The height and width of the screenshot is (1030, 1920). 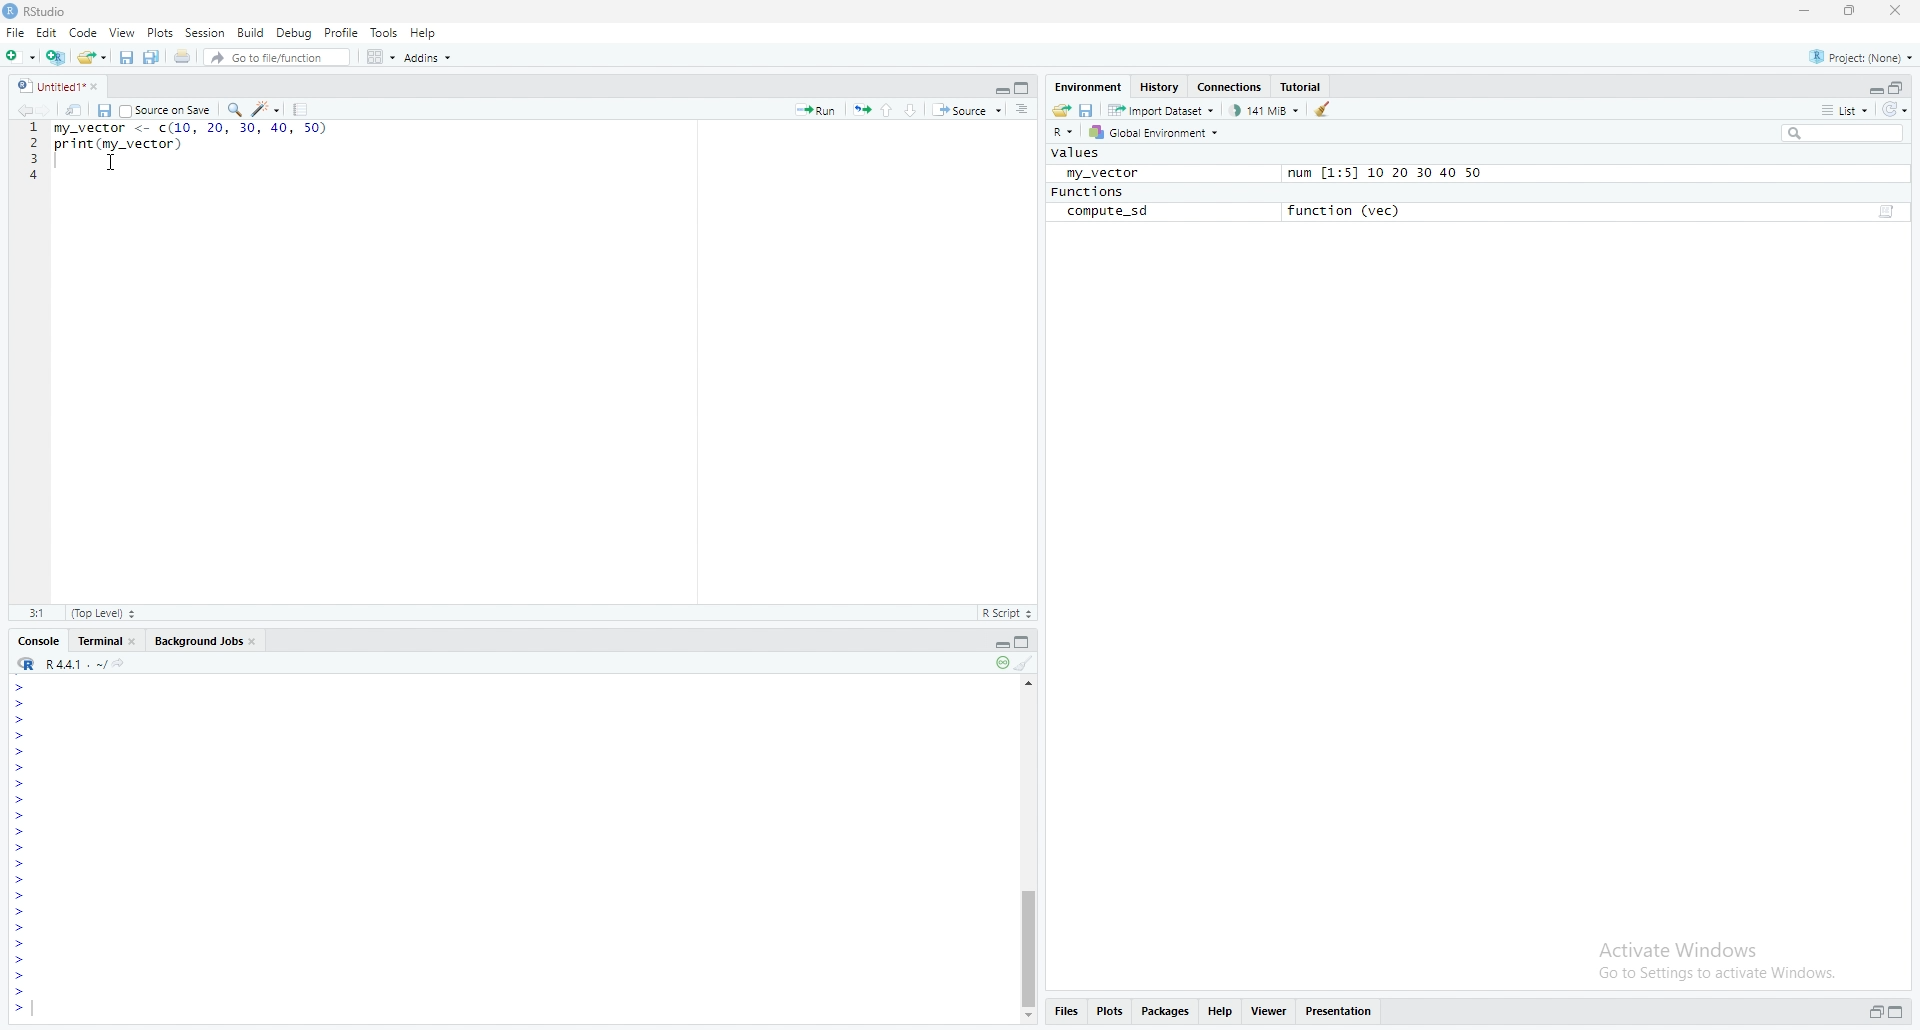 What do you see at coordinates (55, 109) in the screenshot?
I see `Go forward to the next source location(Ctrl + F10)` at bounding box center [55, 109].